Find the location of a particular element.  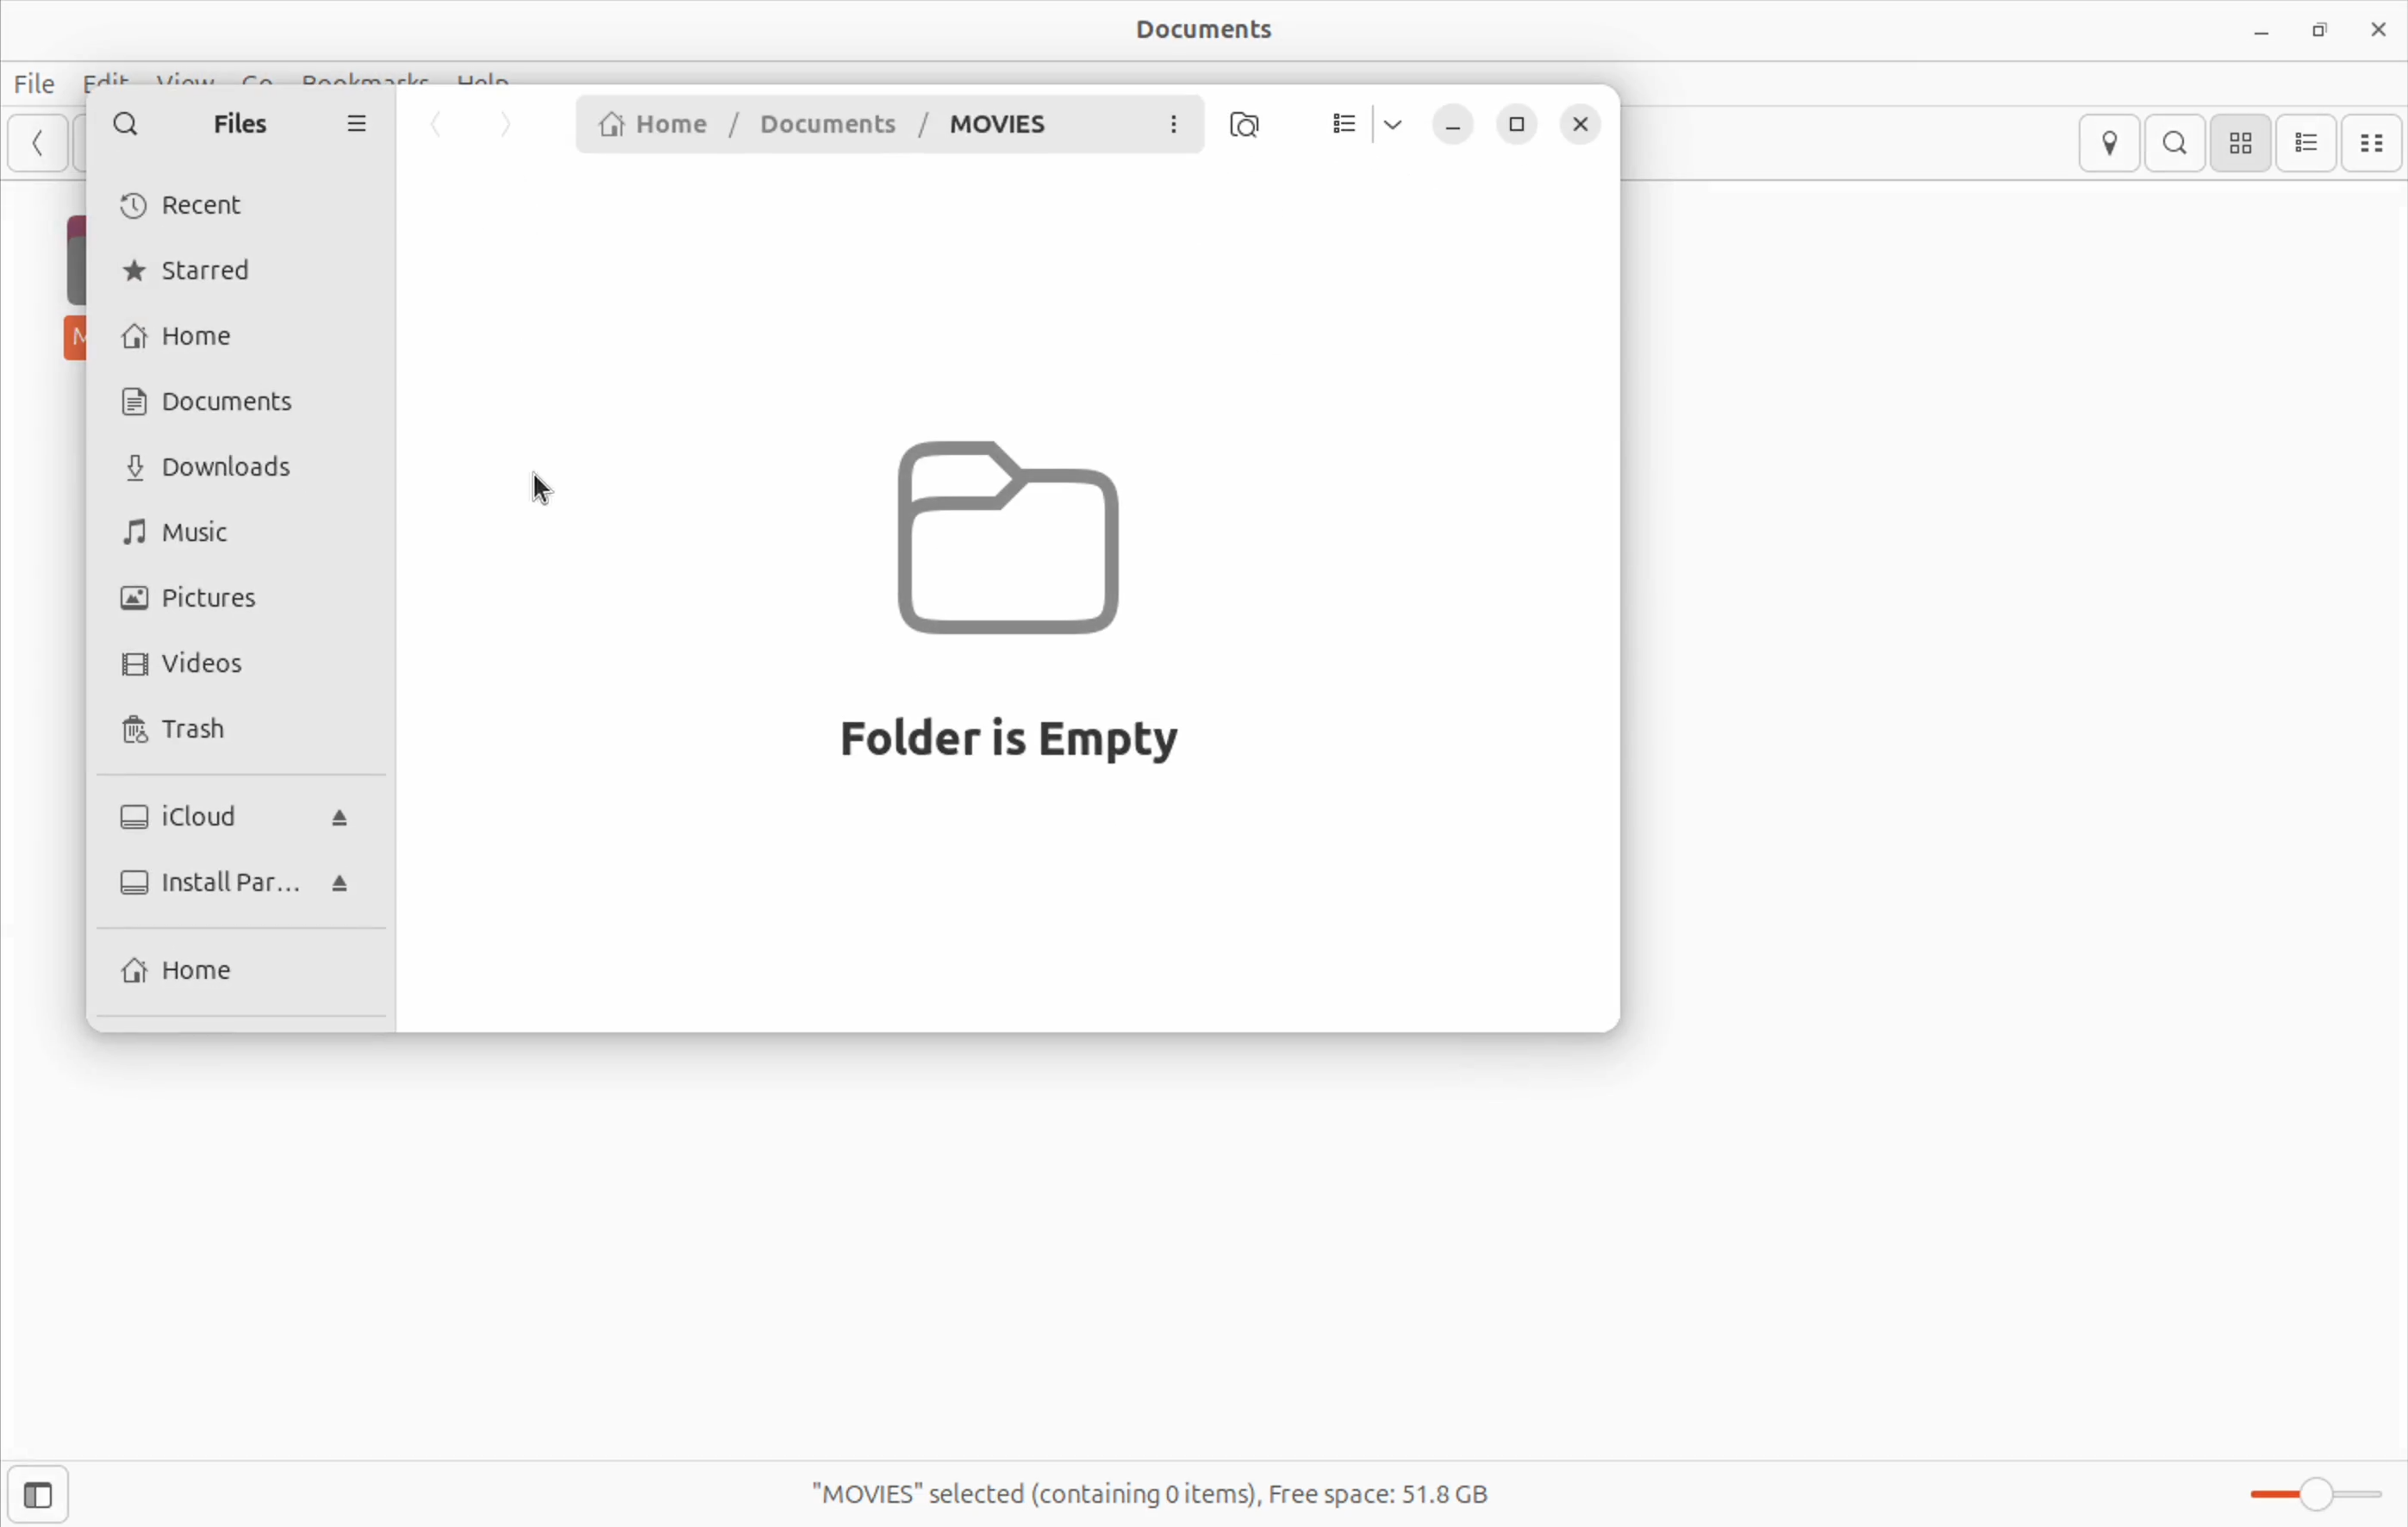

Previous is located at coordinates (436, 127).